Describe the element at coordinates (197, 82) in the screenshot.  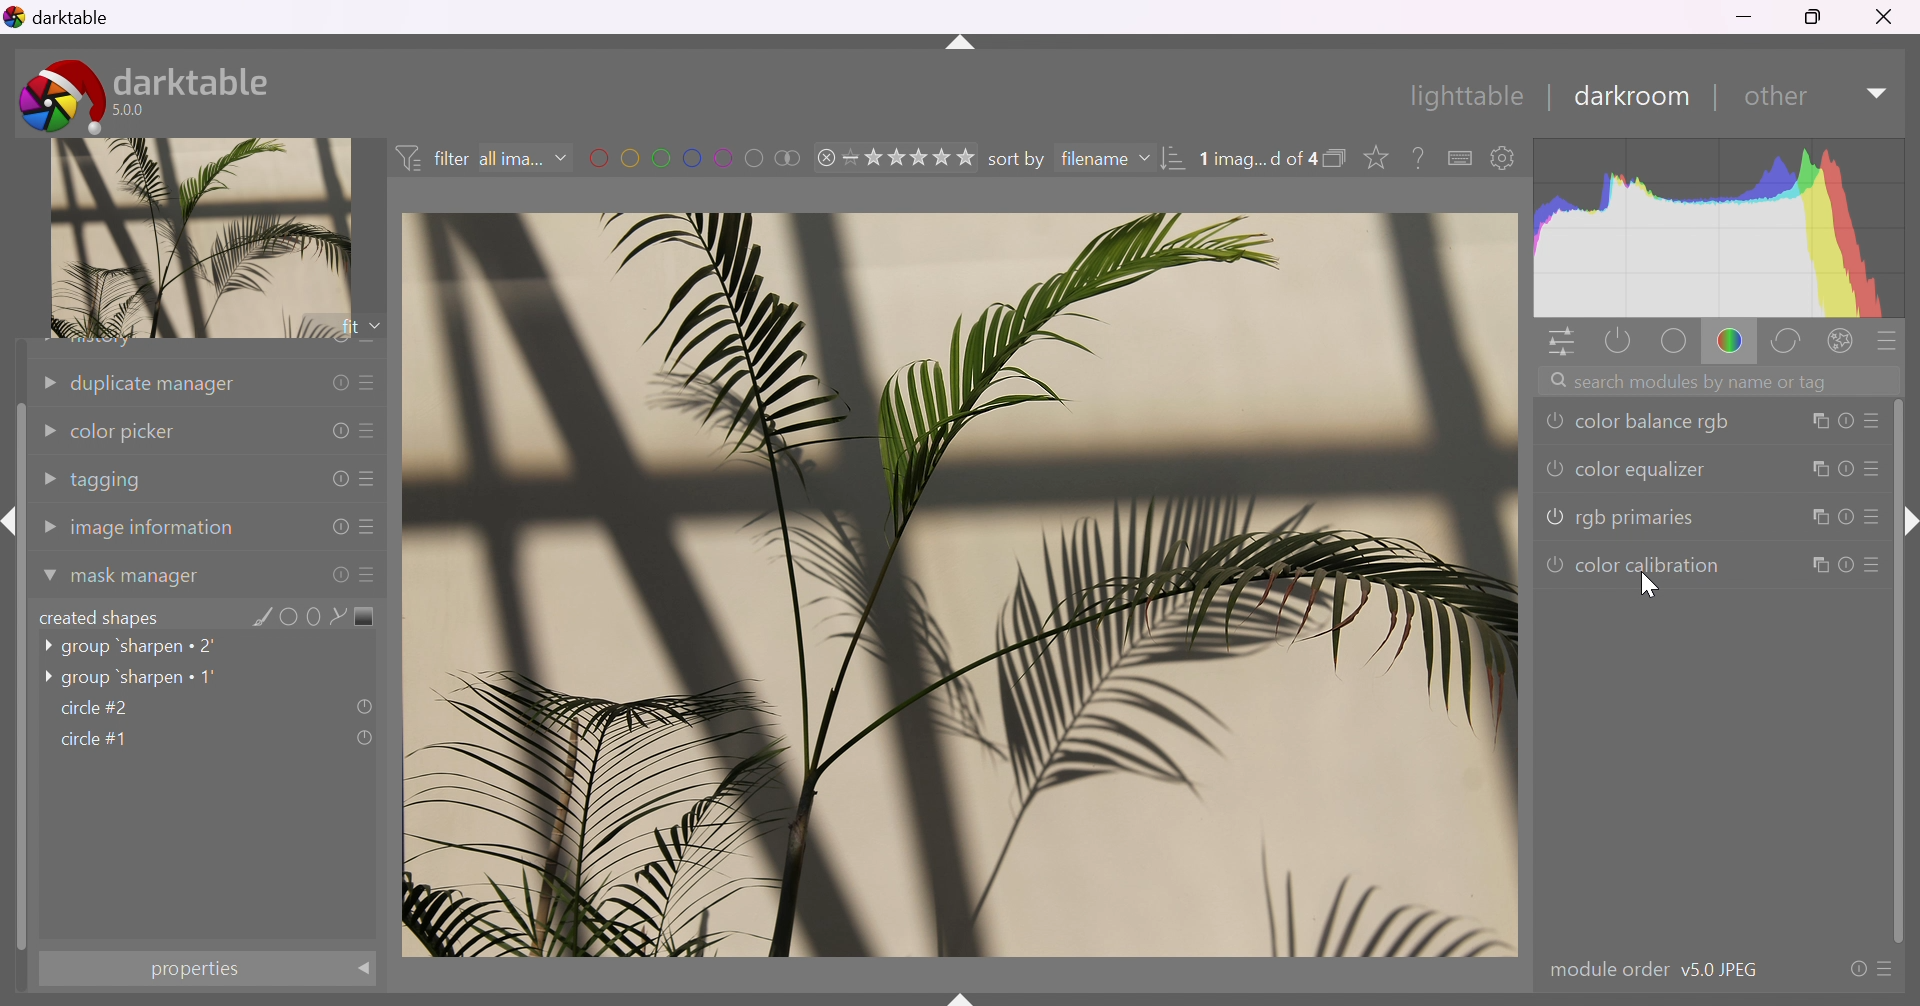
I see `darktable` at that location.